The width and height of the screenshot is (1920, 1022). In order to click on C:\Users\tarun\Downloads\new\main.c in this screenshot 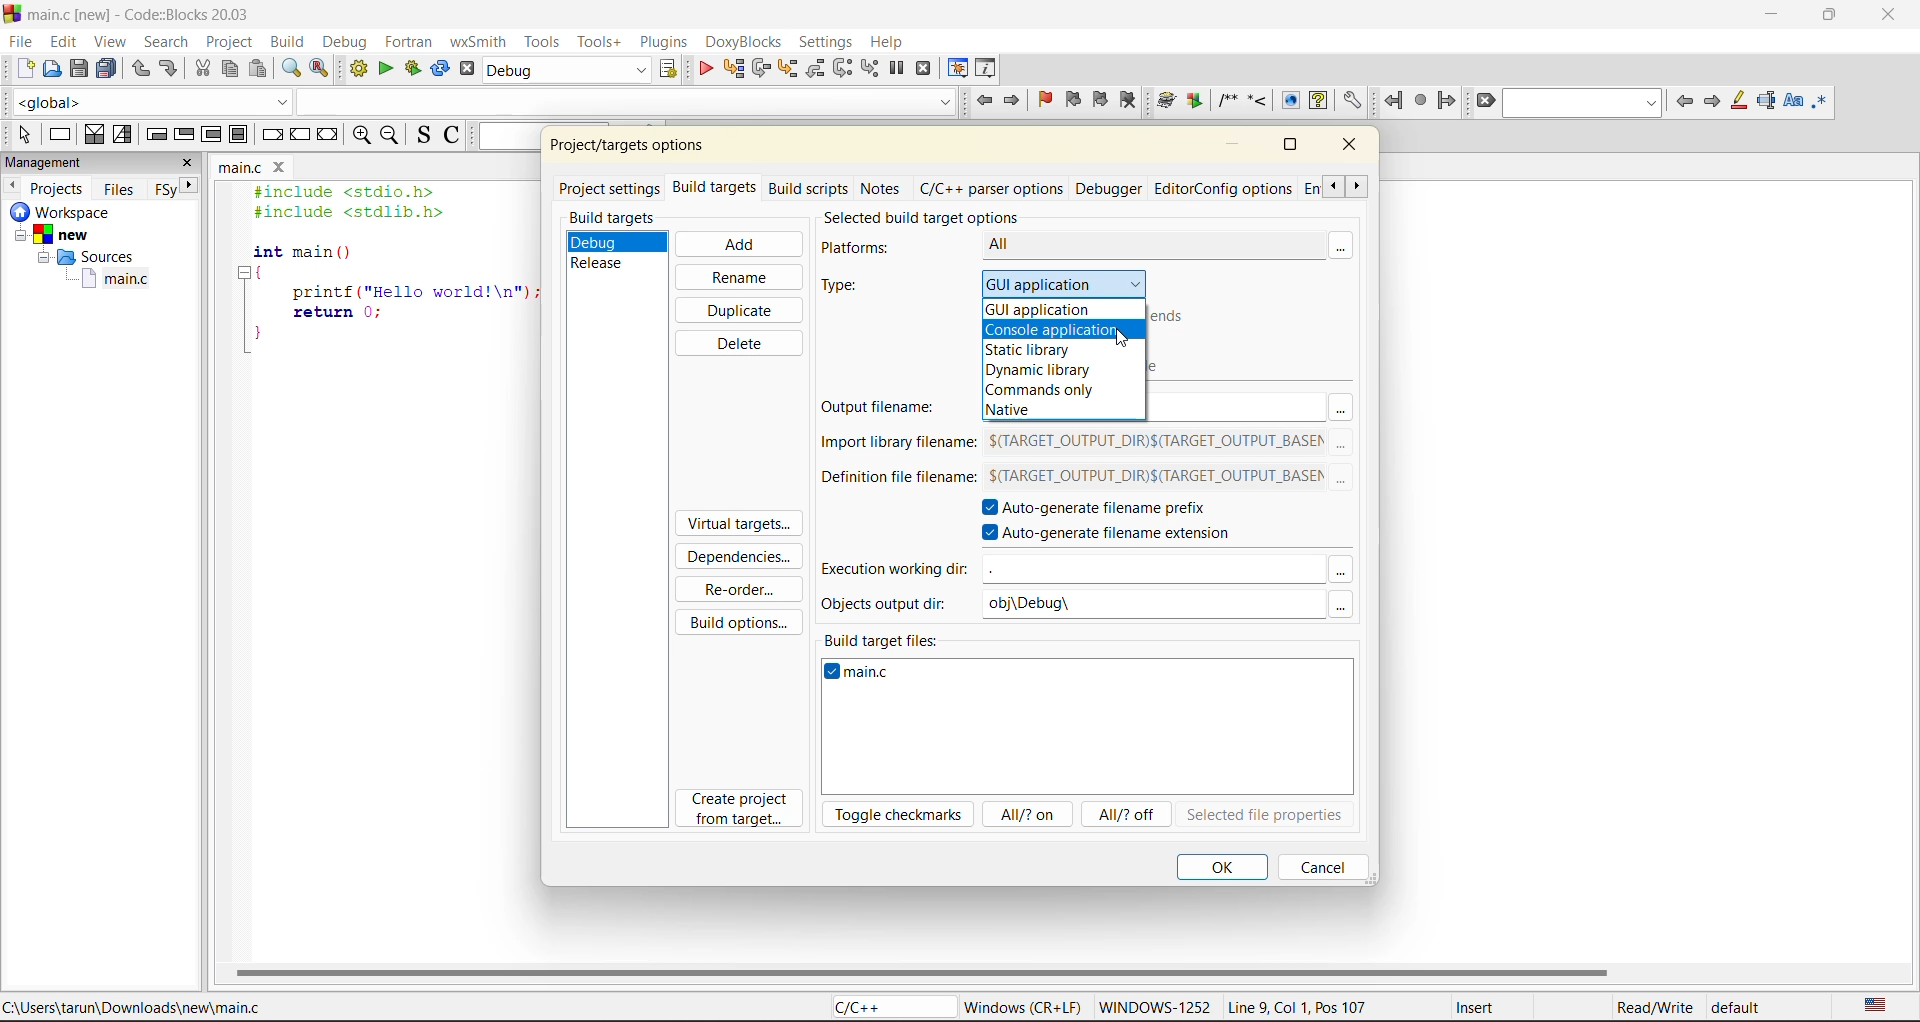, I will do `click(140, 1007)`.